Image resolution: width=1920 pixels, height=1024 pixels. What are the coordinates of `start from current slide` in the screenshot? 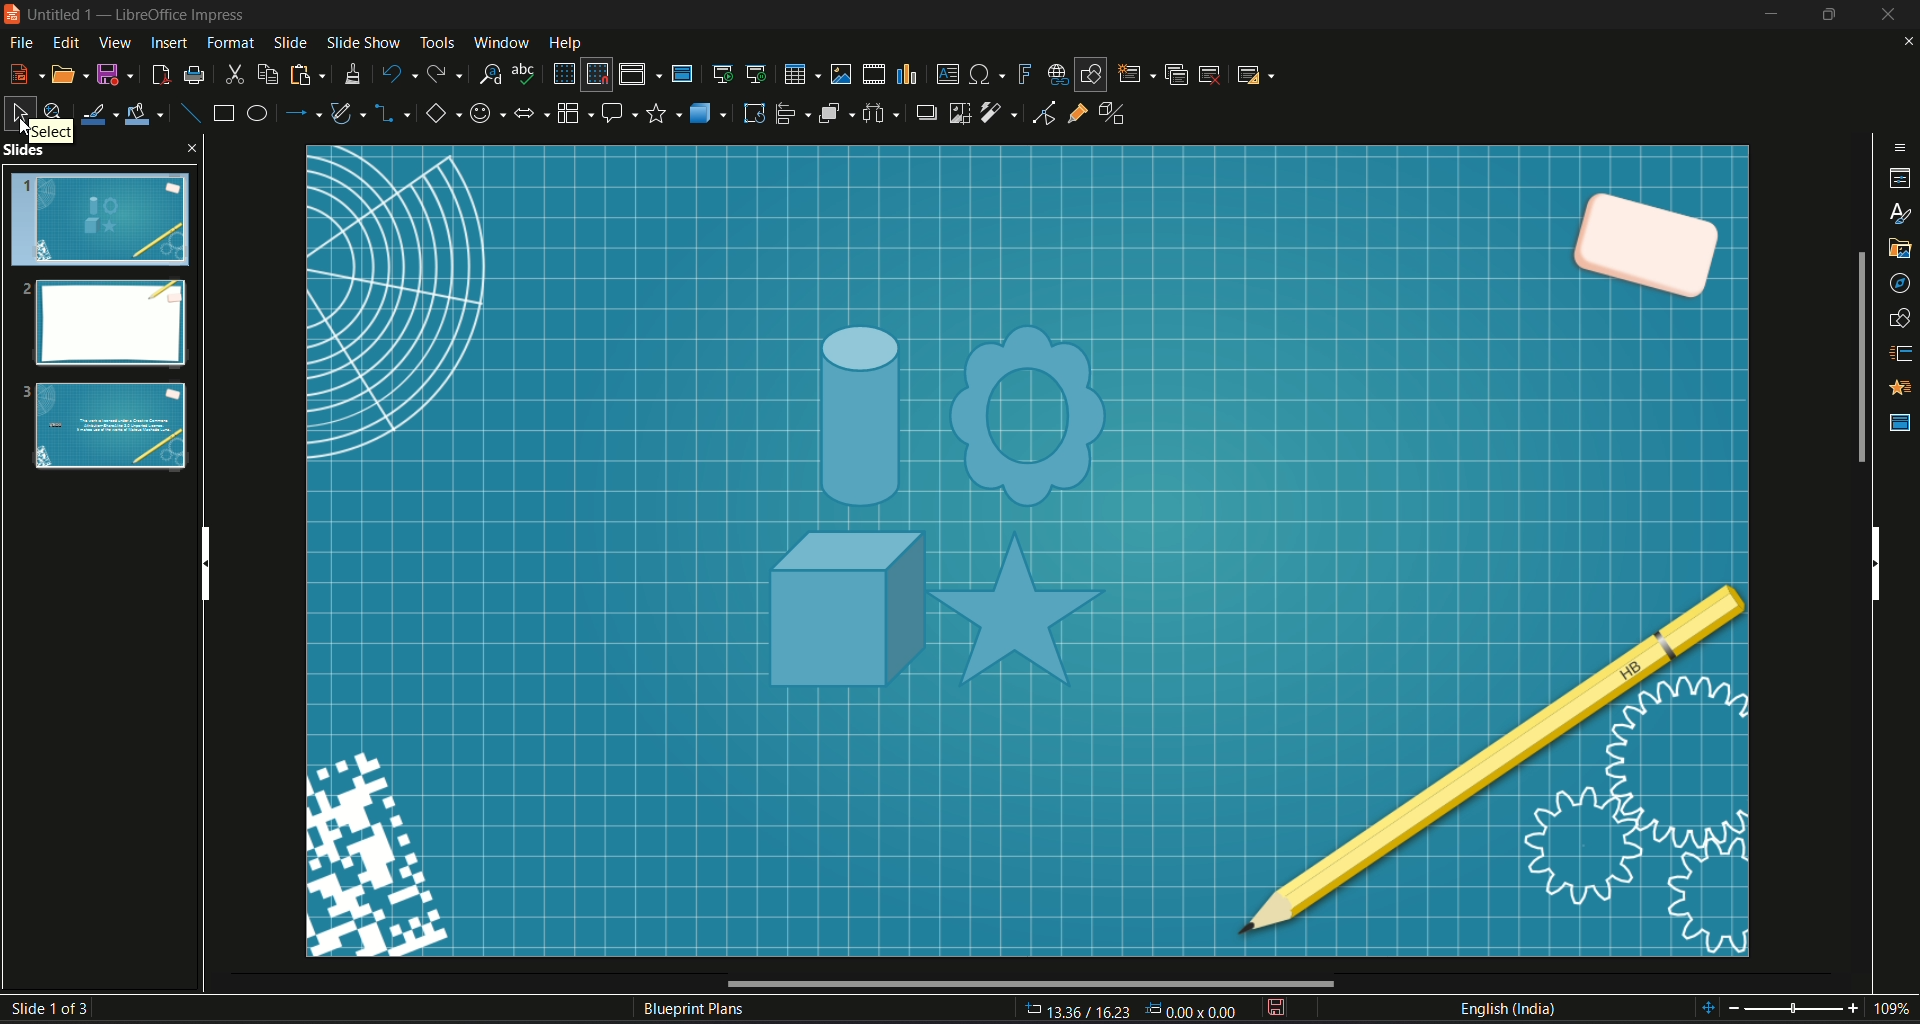 It's located at (758, 74).